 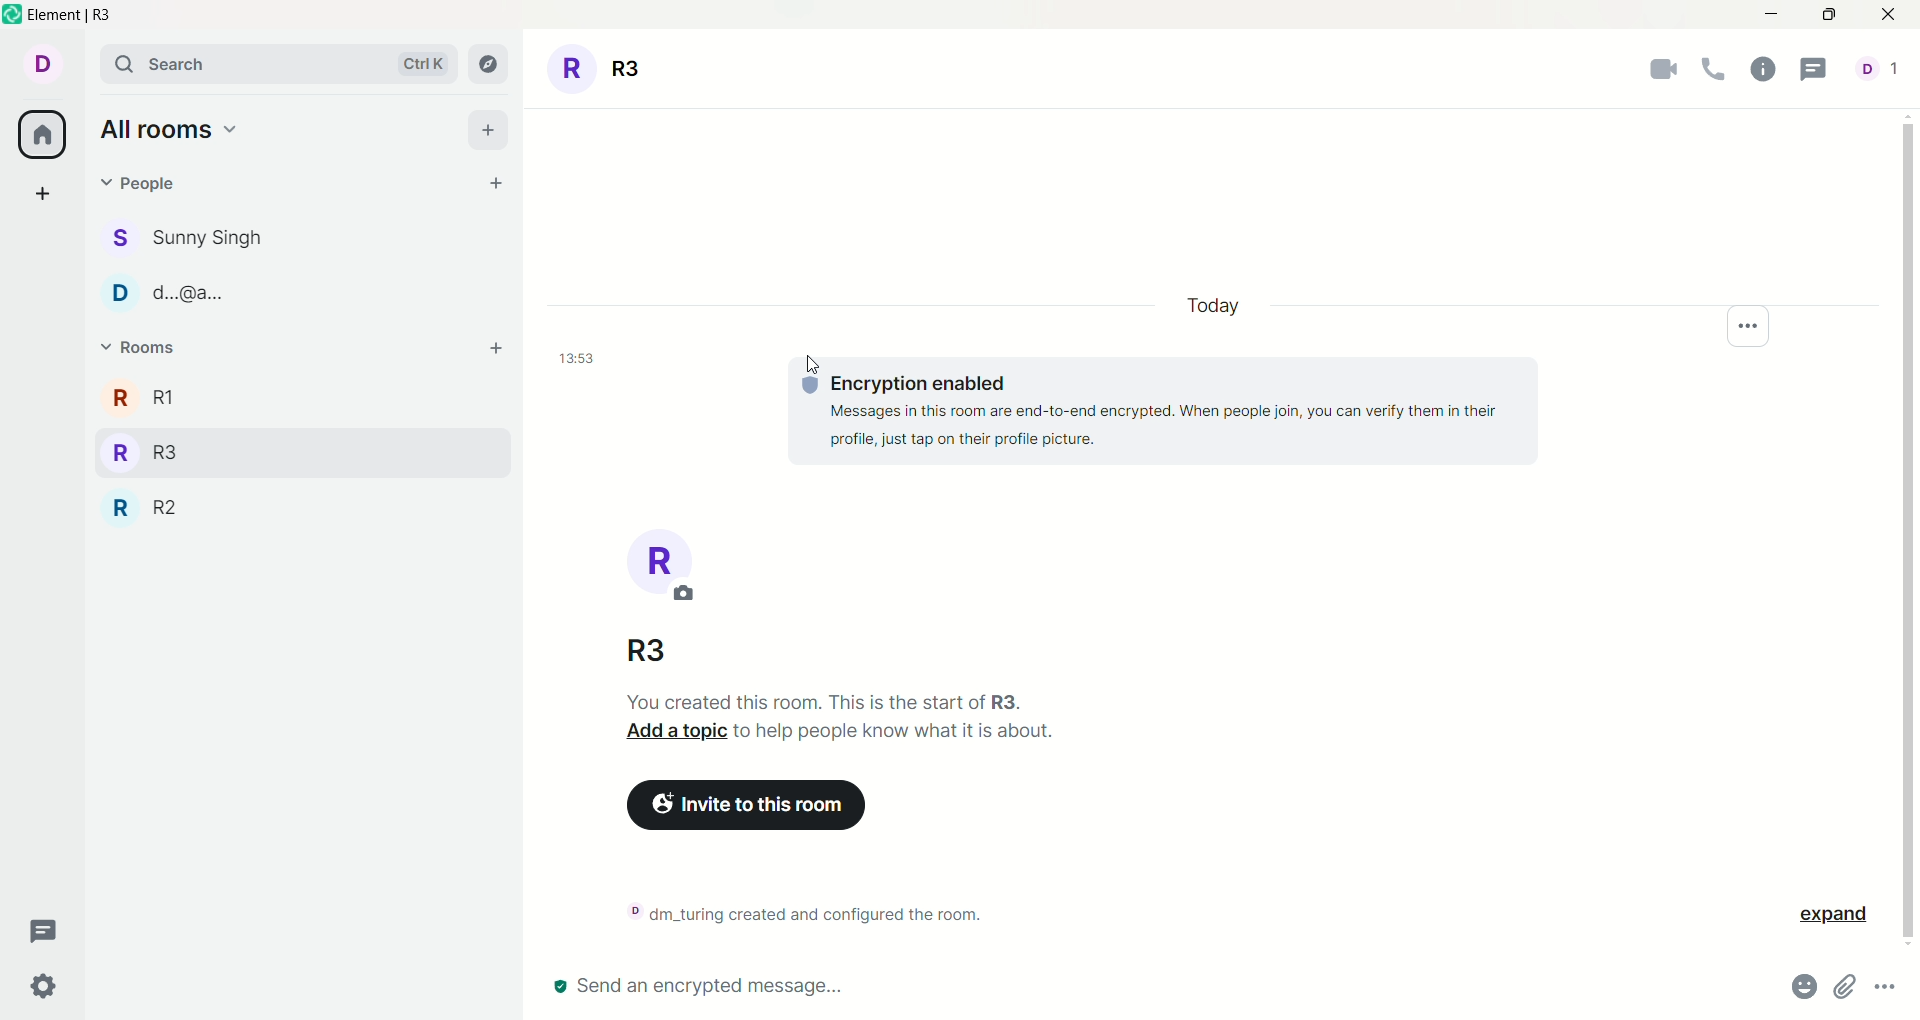 What do you see at coordinates (1823, 918) in the screenshot?
I see `expand` at bounding box center [1823, 918].